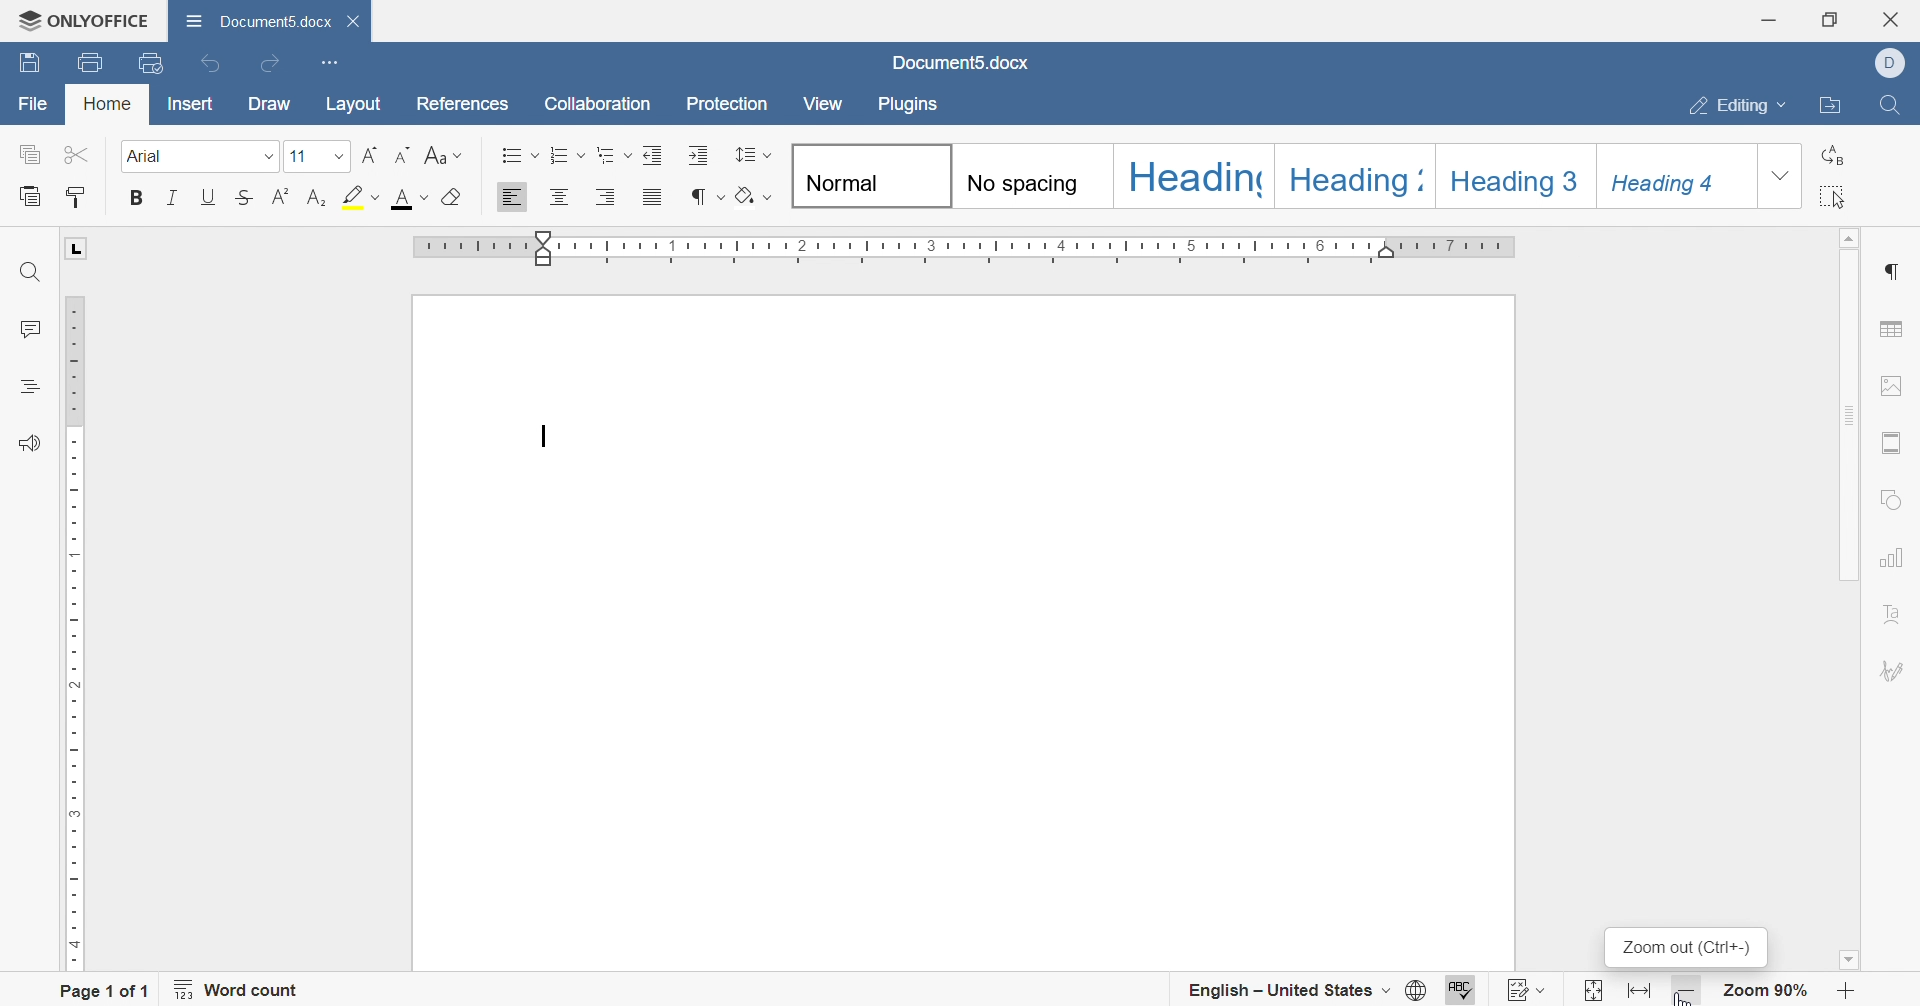 This screenshot has height=1006, width=1920. What do you see at coordinates (1641, 992) in the screenshot?
I see `fit to width` at bounding box center [1641, 992].